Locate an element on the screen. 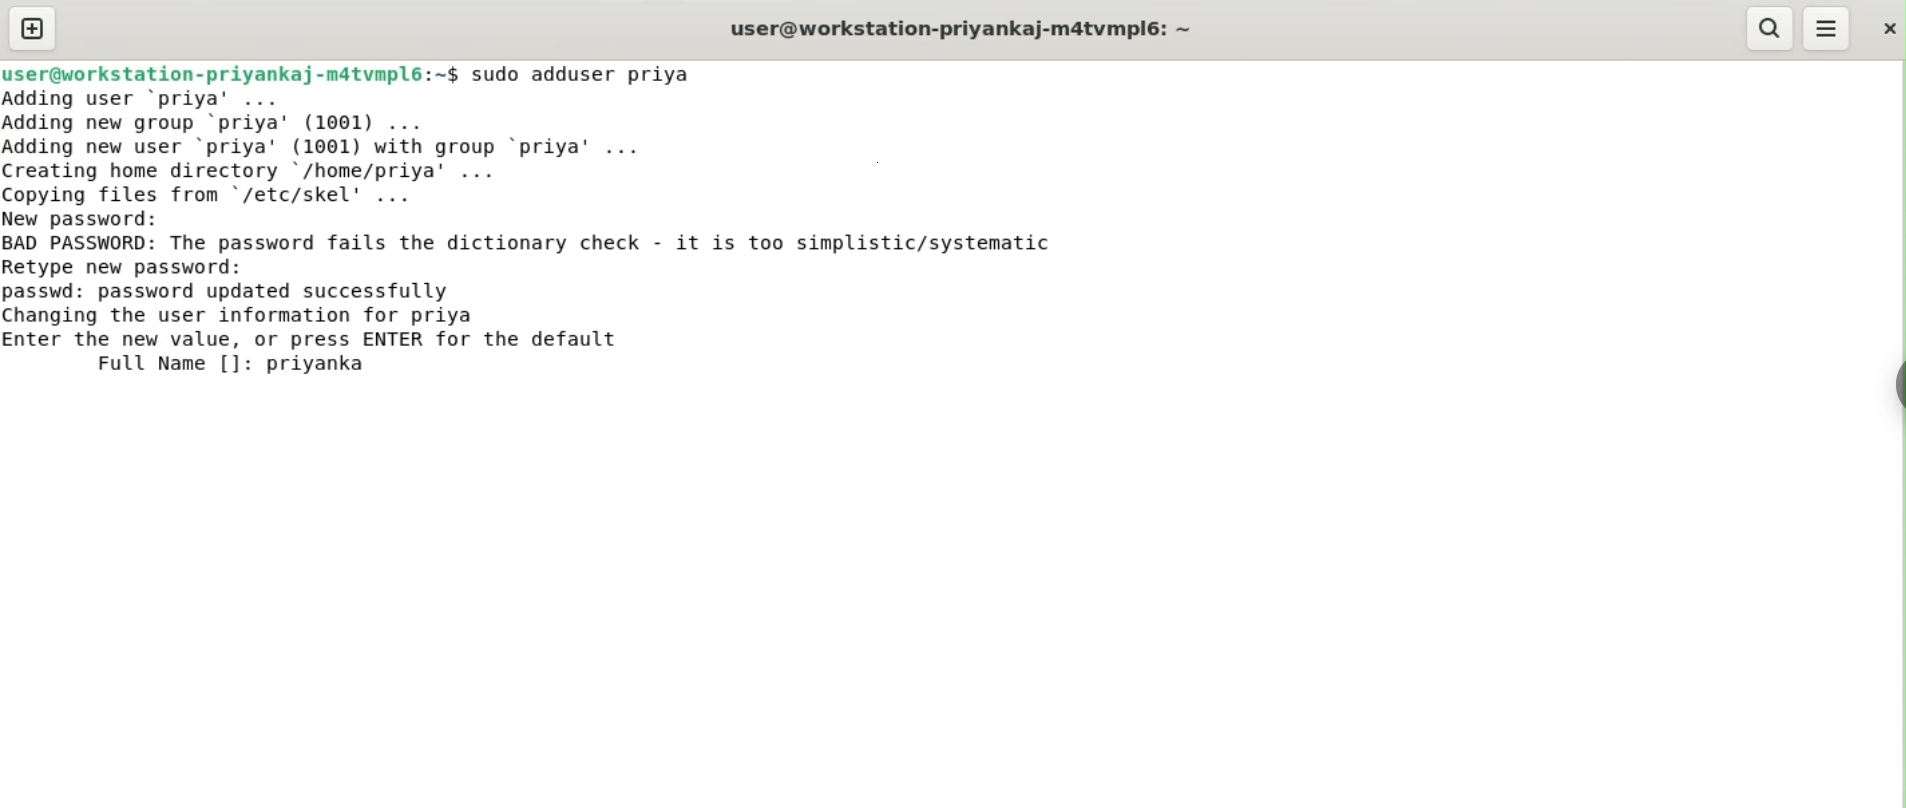 The height and width of the screenshot is (808, 1906). full name [] : is located at coordinates (132, 363).